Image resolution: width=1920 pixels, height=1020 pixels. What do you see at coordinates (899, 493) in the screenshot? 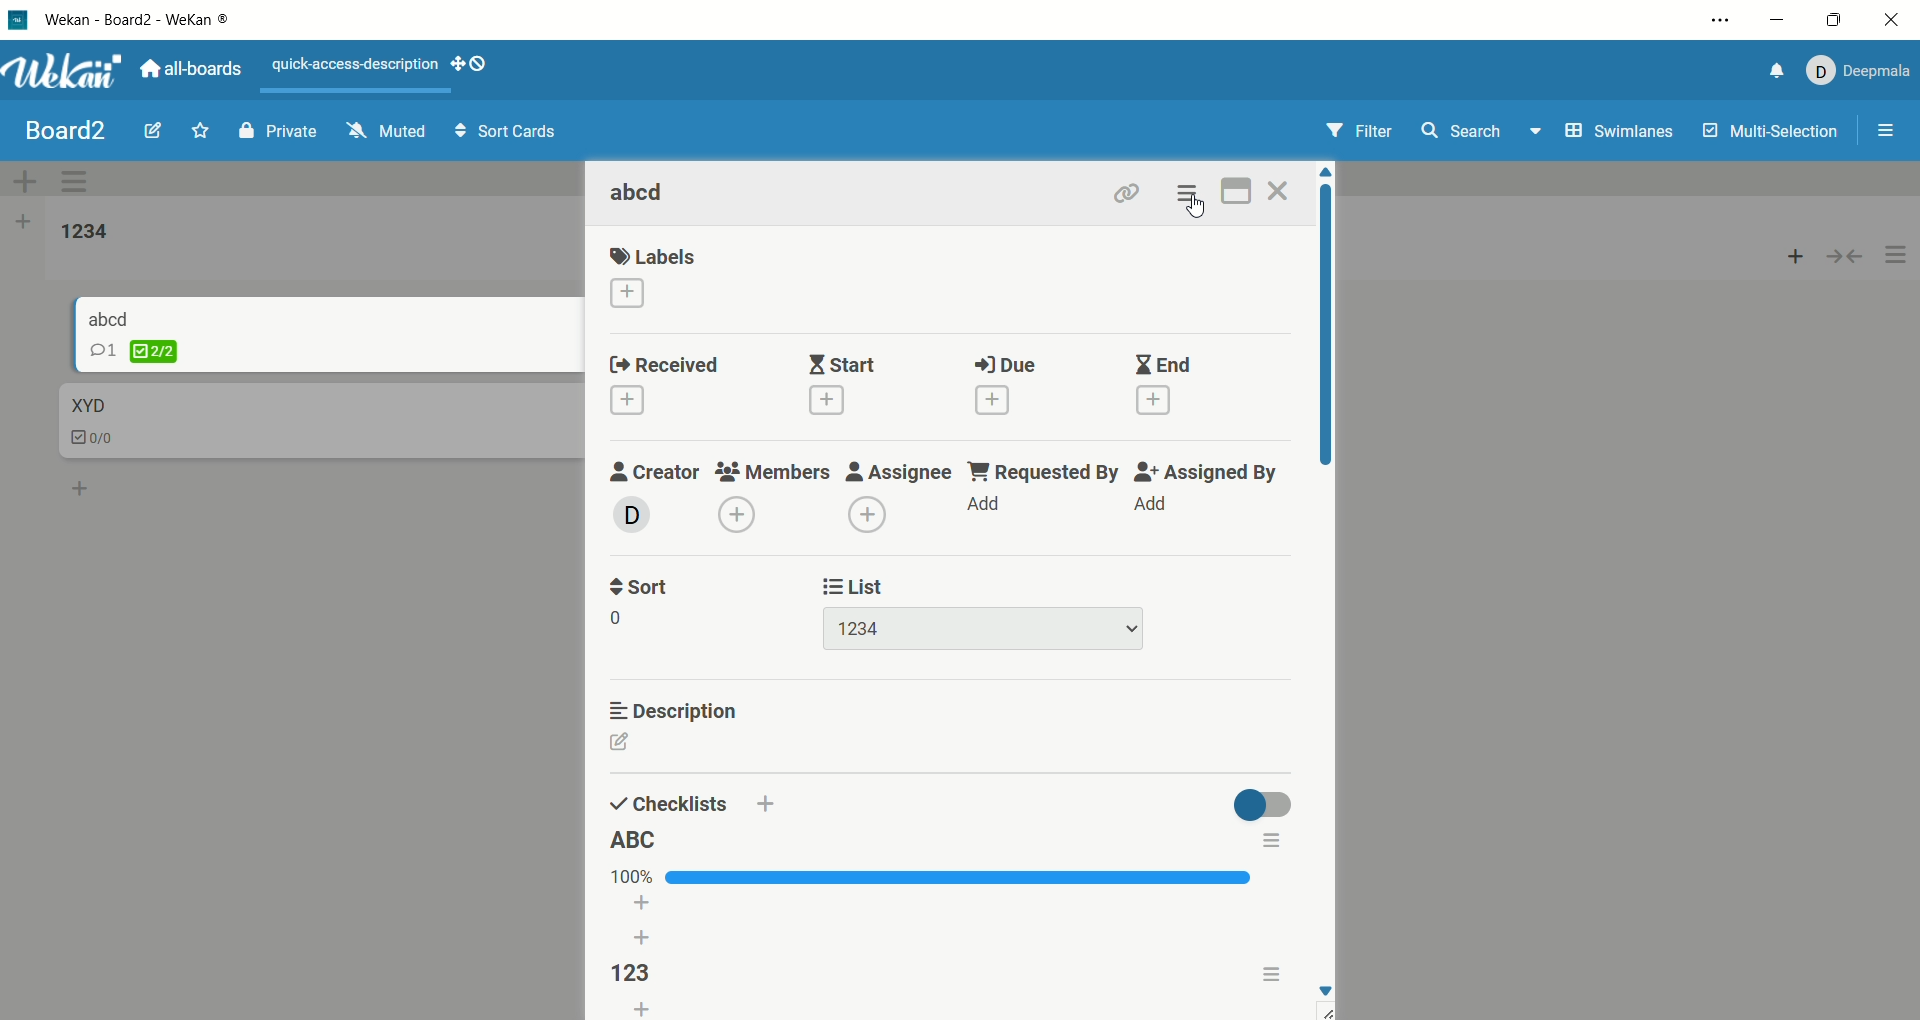
I see `assignee` at bounding box center [899, 493].